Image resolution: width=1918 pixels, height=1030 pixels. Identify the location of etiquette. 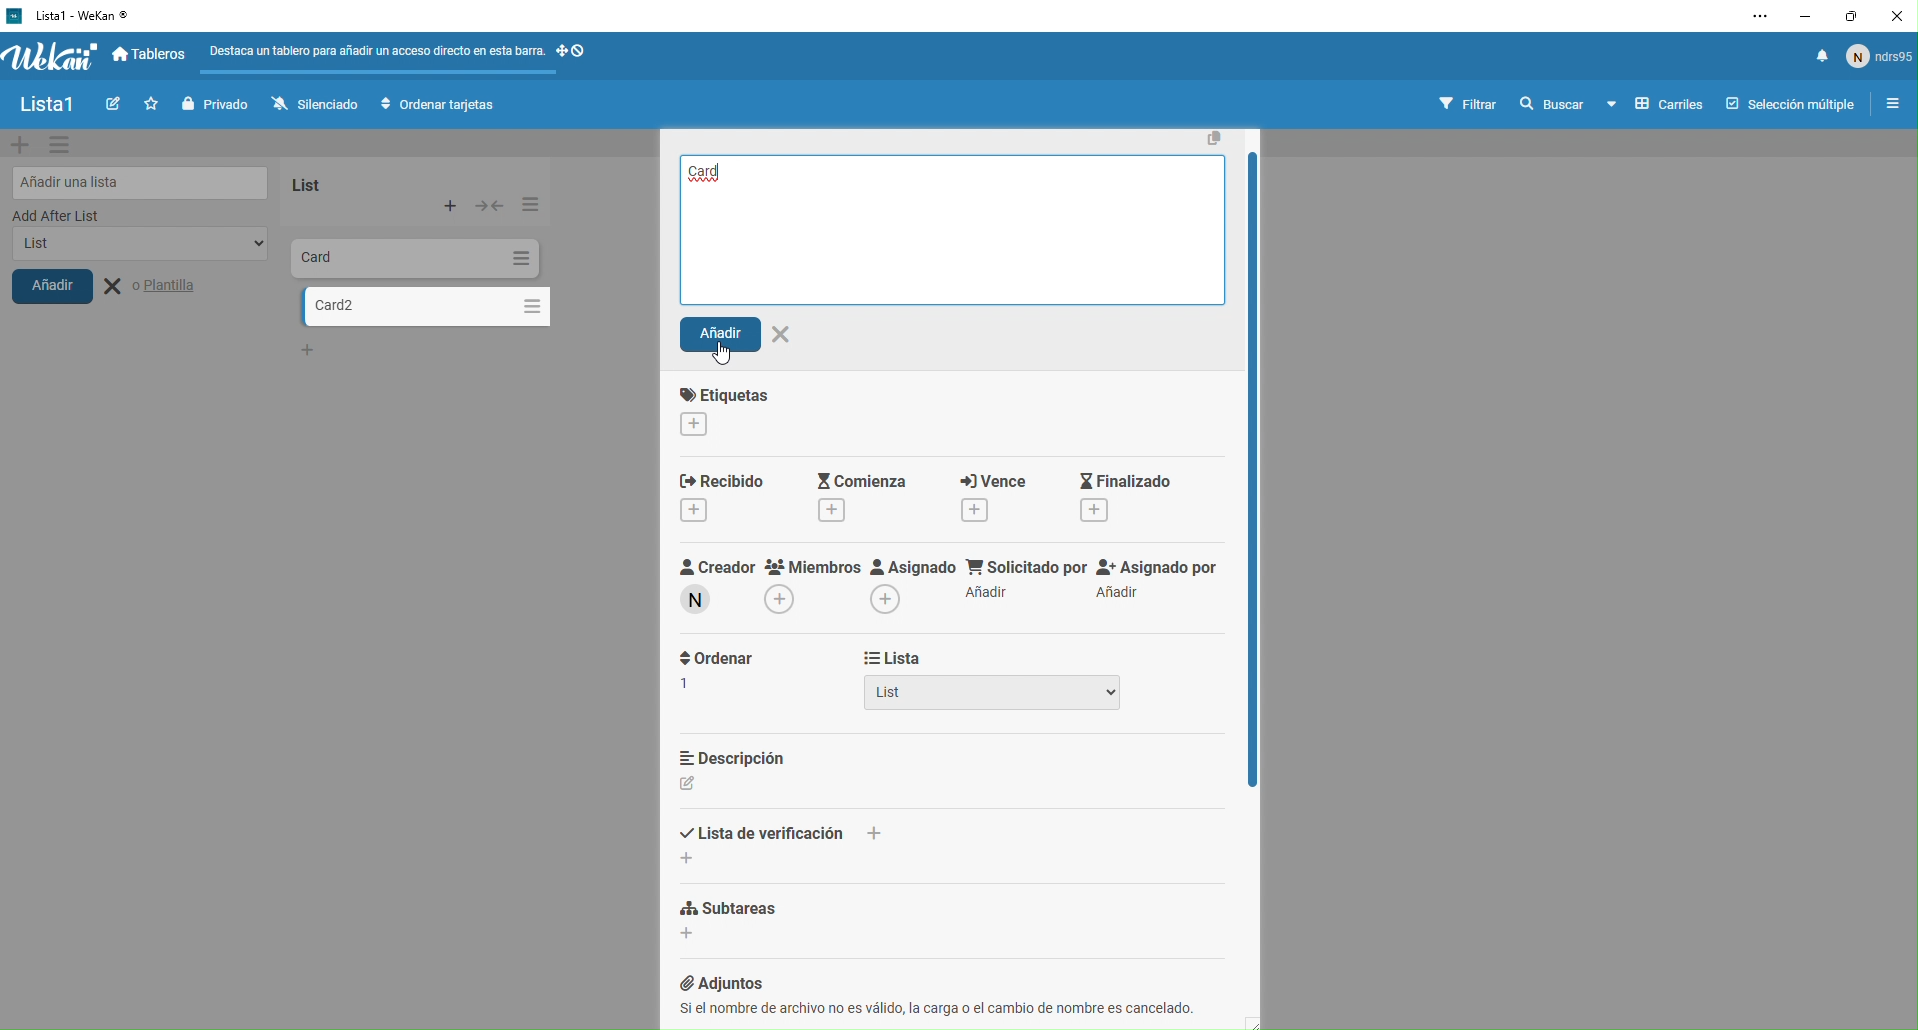
(761, 408).